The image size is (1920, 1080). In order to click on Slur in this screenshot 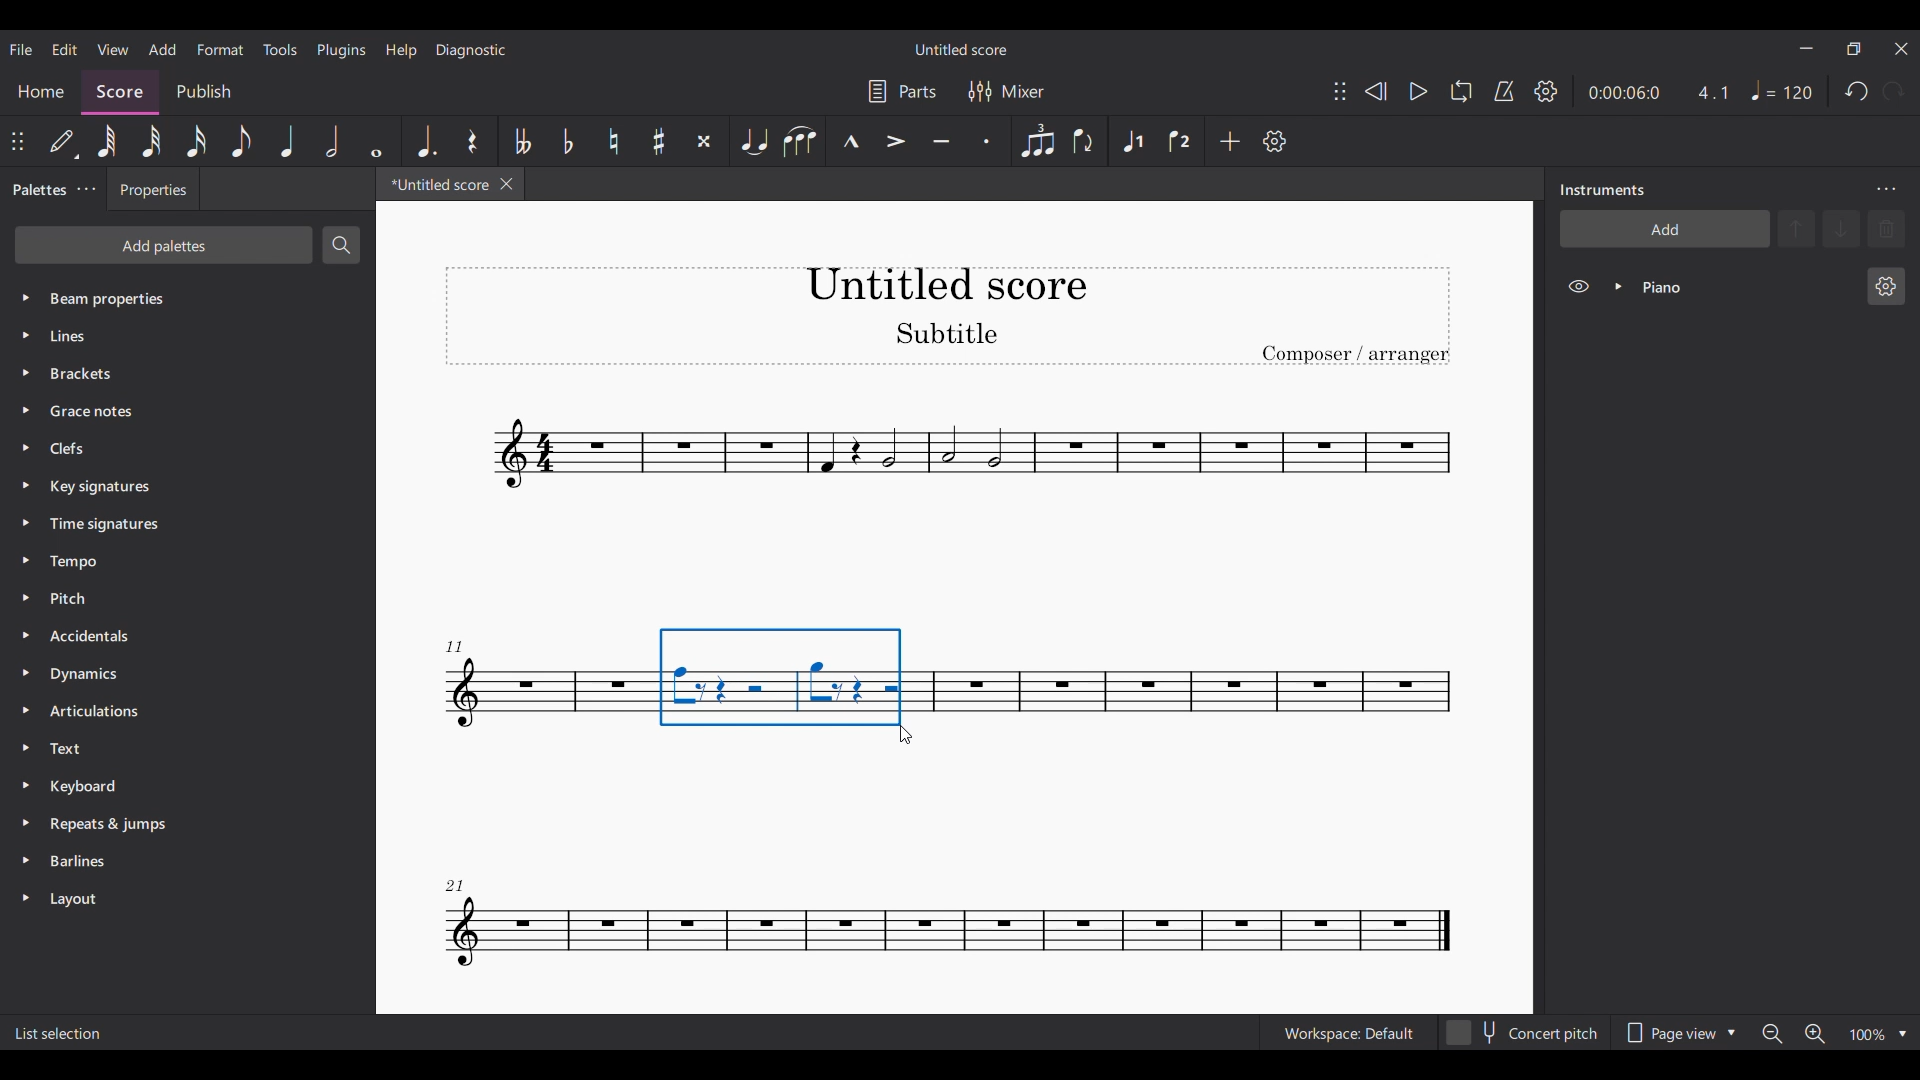, I will do `click(802, 141)`.